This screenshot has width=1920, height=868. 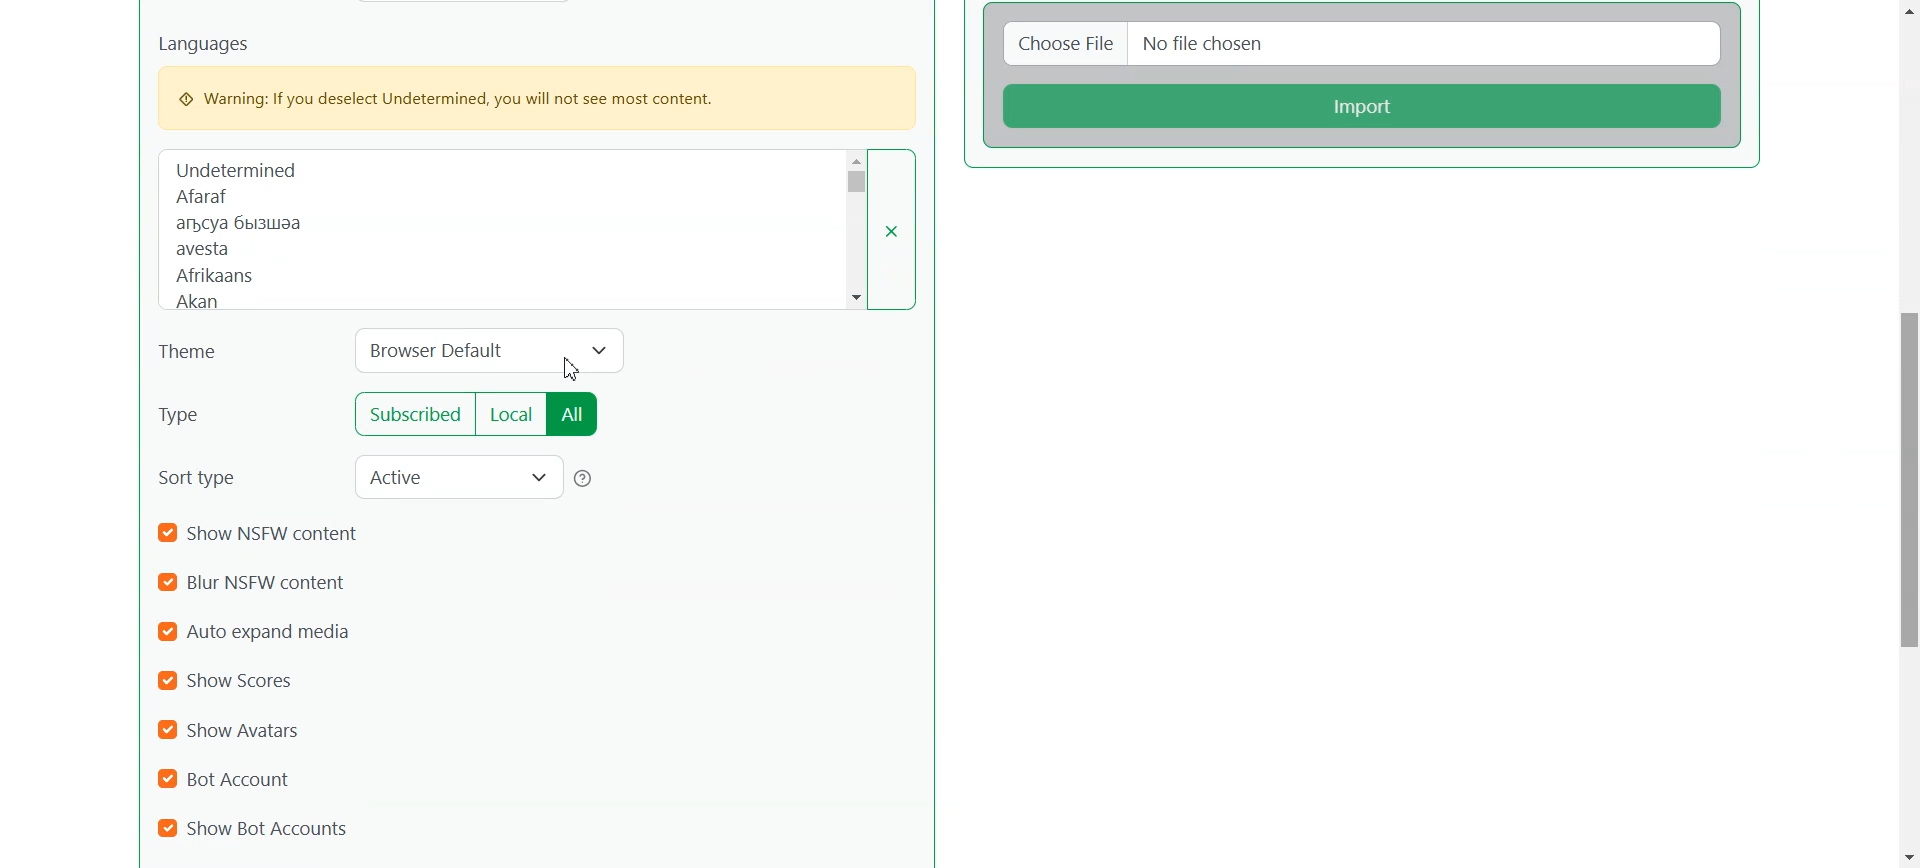 I want to click on Subscribed, so click(x=409, y=415).